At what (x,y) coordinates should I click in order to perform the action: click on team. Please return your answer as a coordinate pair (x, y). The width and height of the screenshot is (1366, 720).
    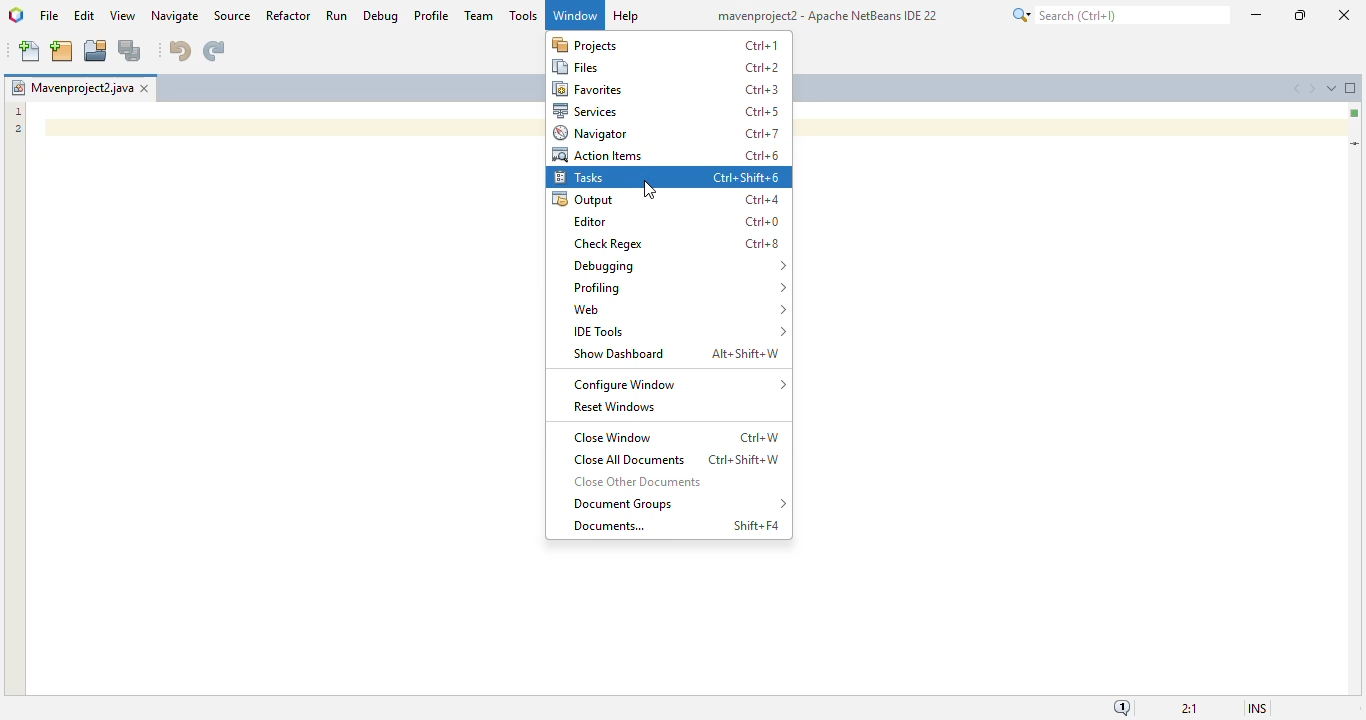
    Looking at the image, I should click on (479, 15).